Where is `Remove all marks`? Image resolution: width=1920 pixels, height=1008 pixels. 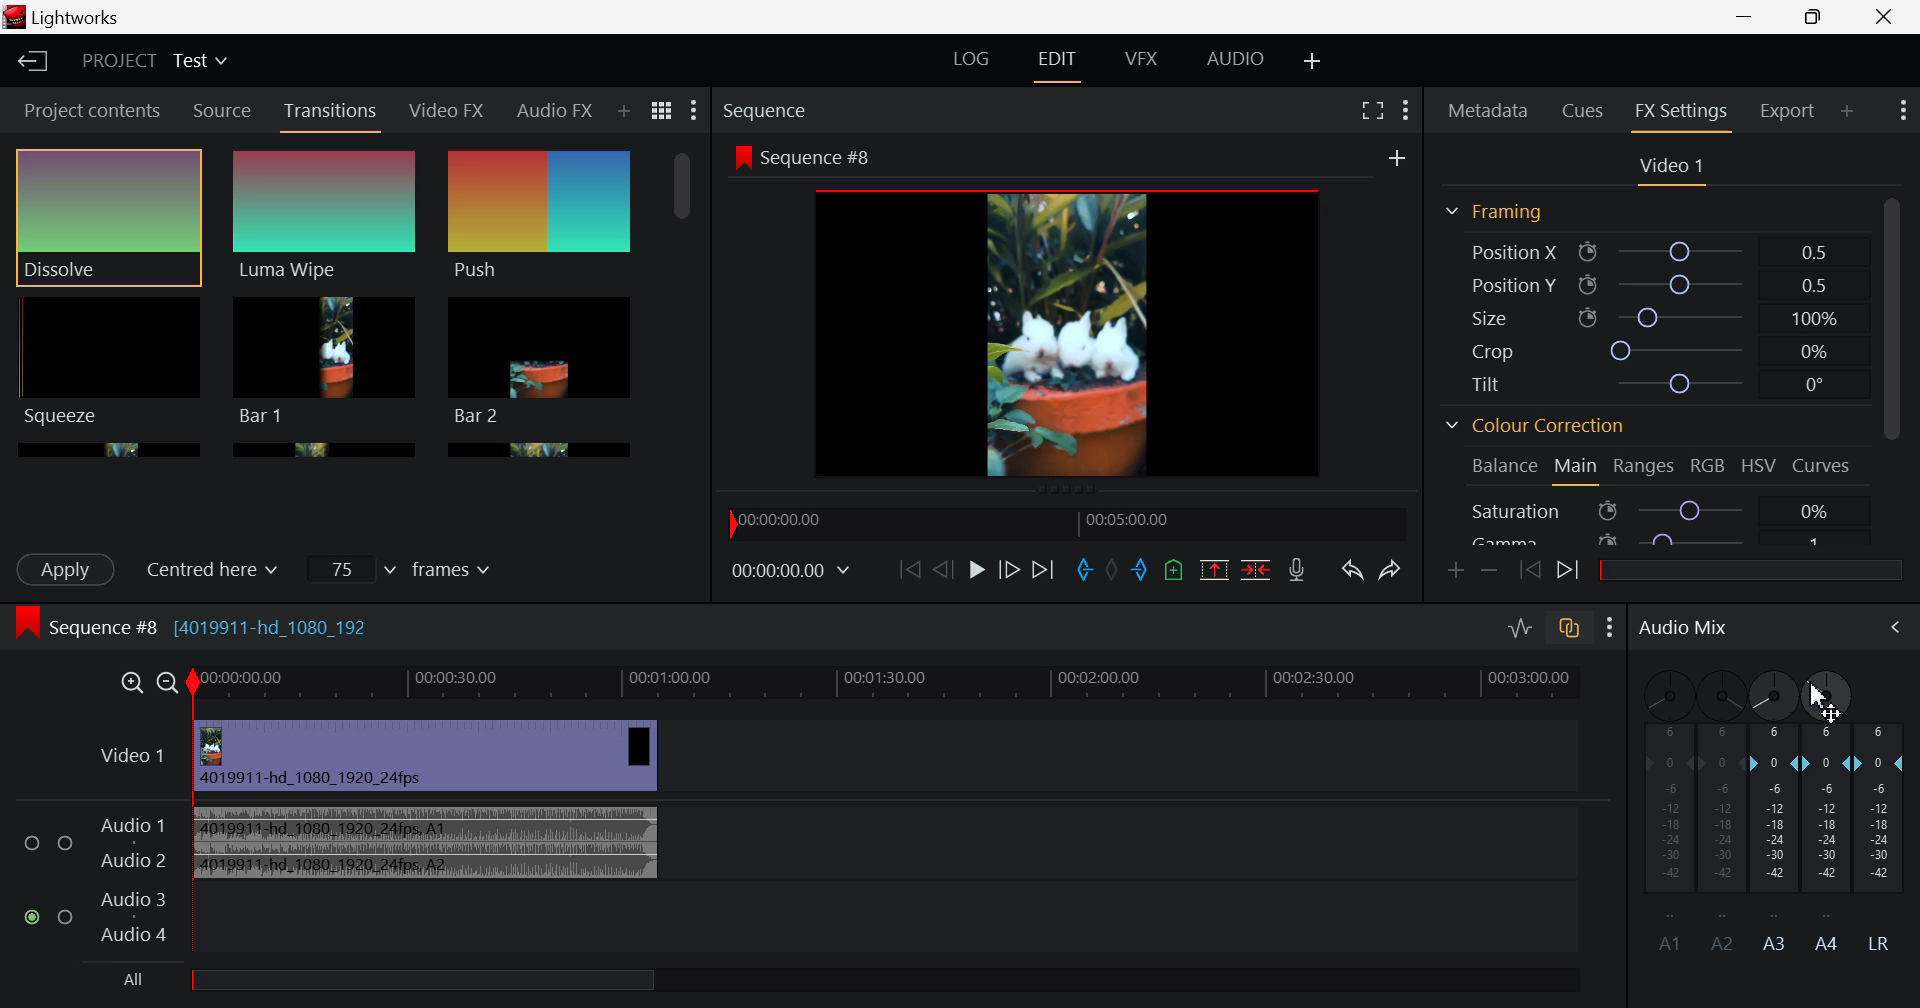 Remove all marks is located at coordinates (1111, 570).